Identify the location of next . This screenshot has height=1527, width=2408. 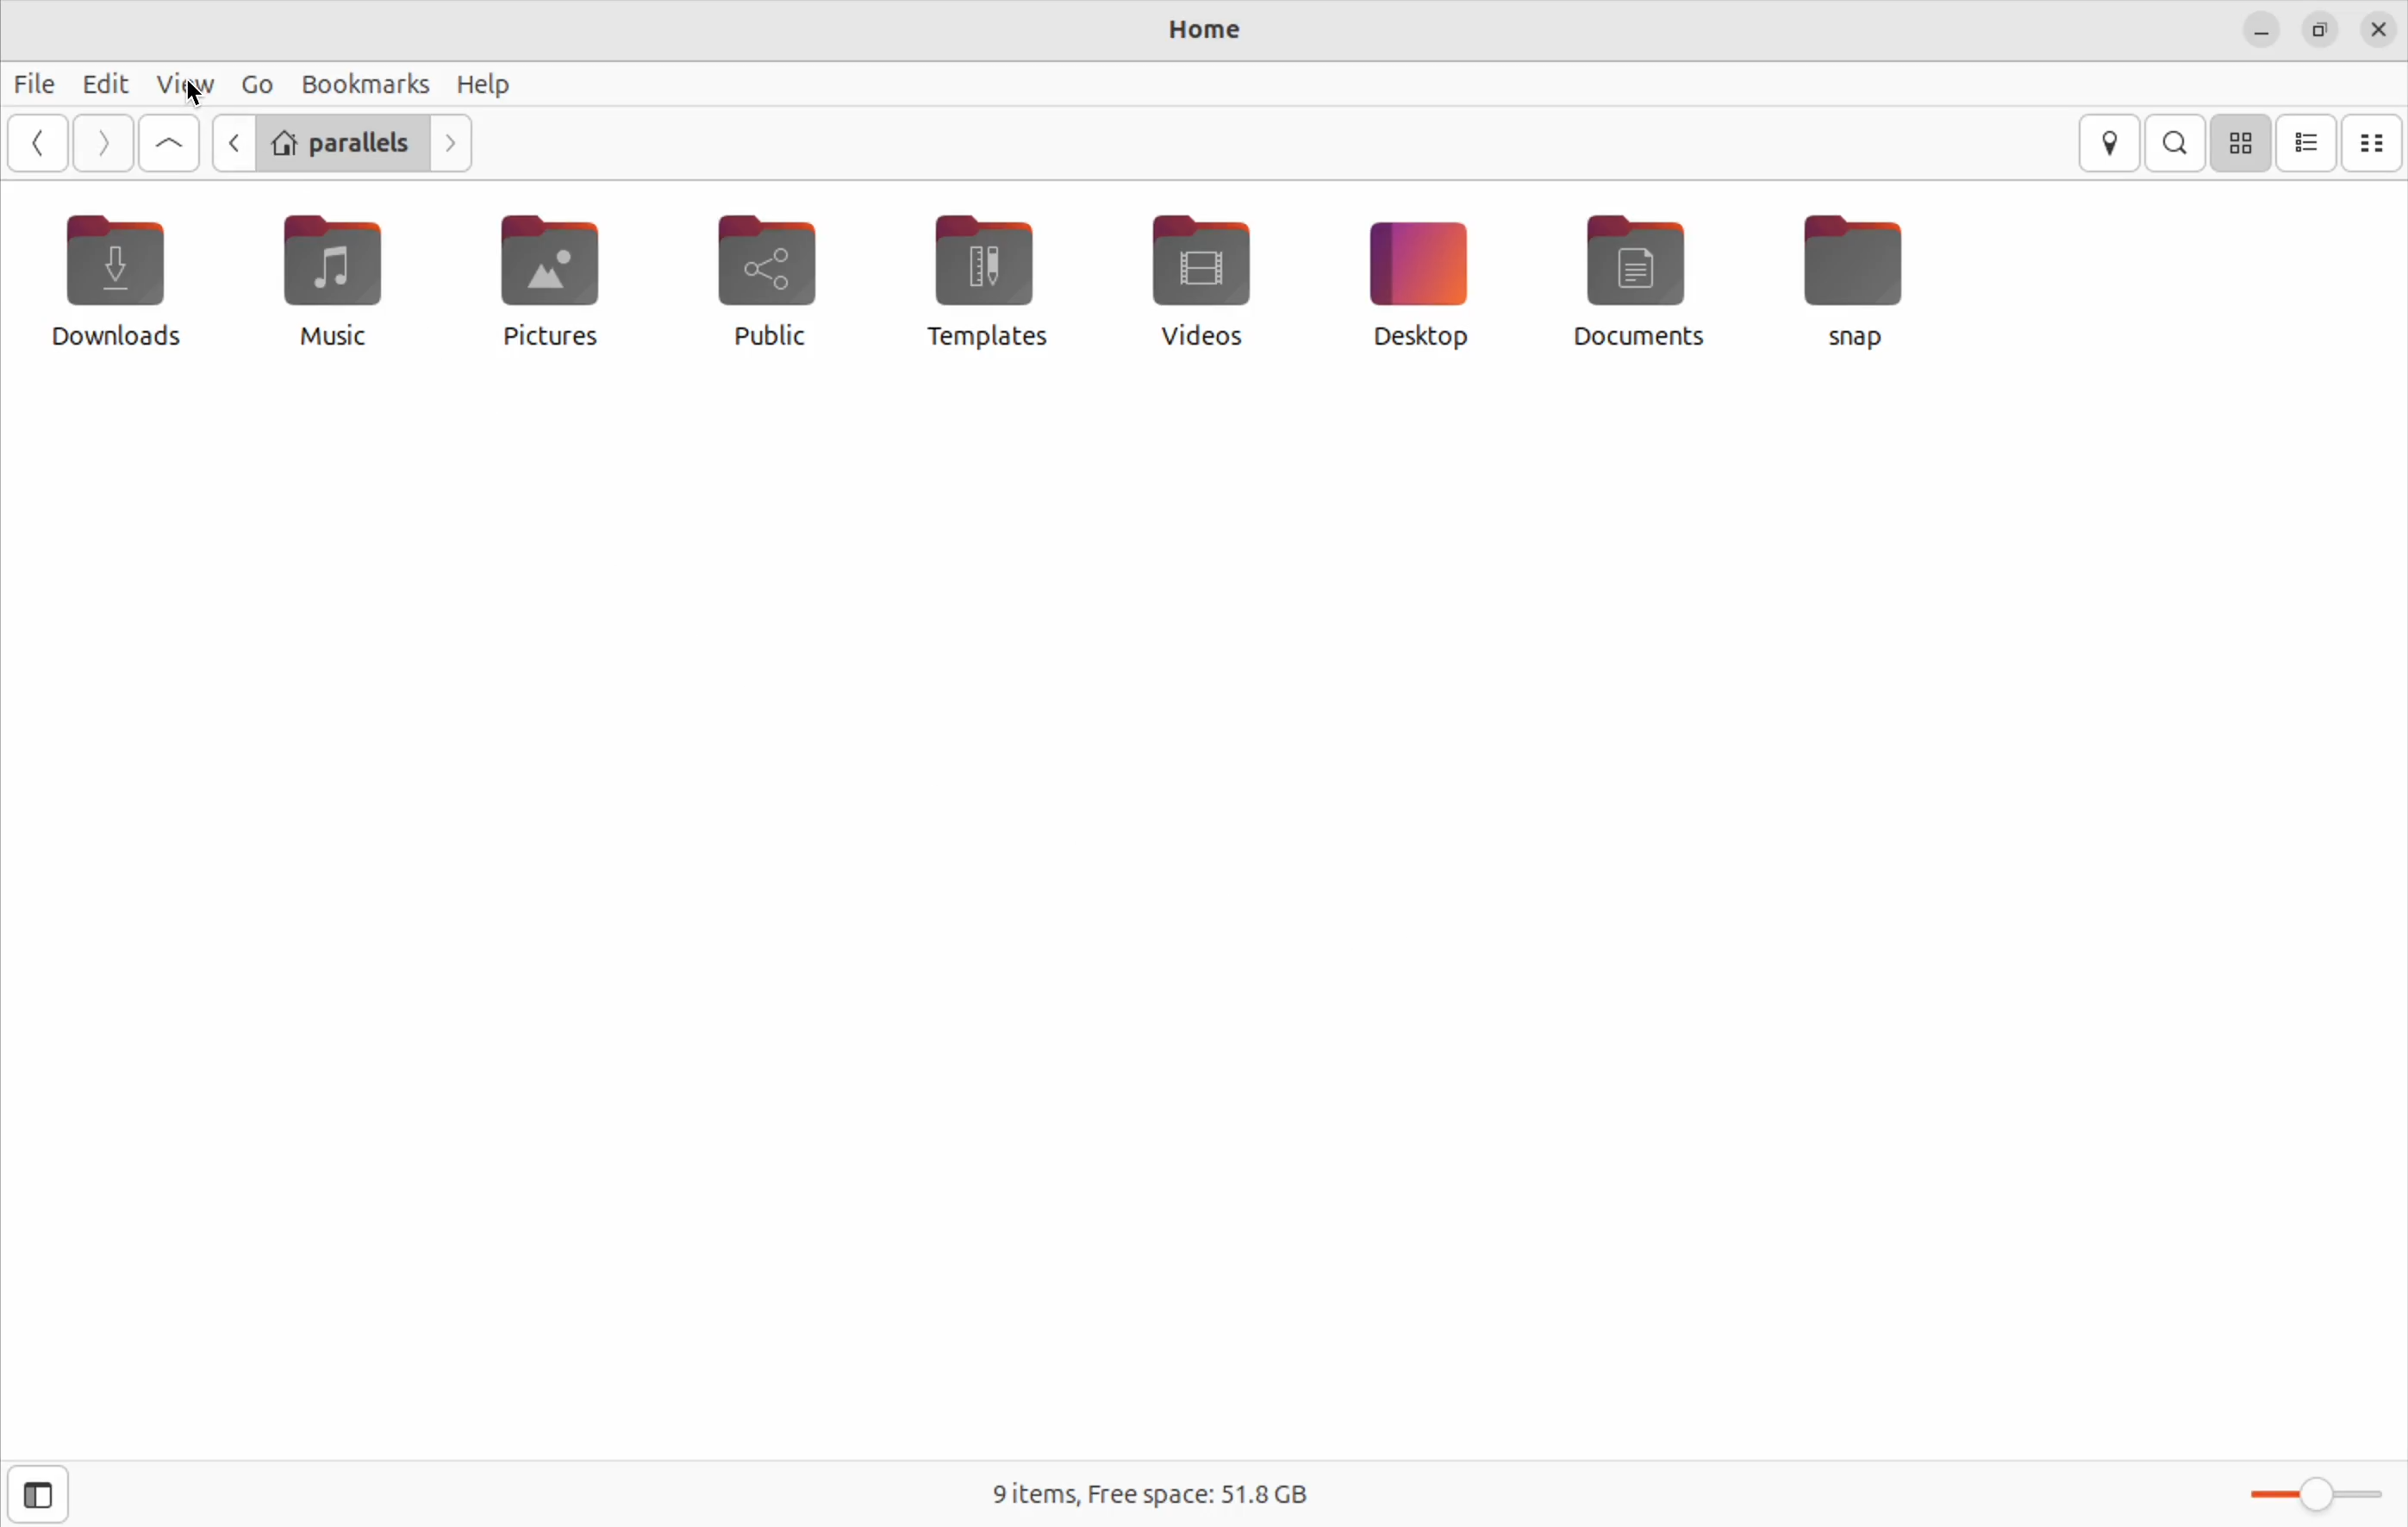
(455, 143).